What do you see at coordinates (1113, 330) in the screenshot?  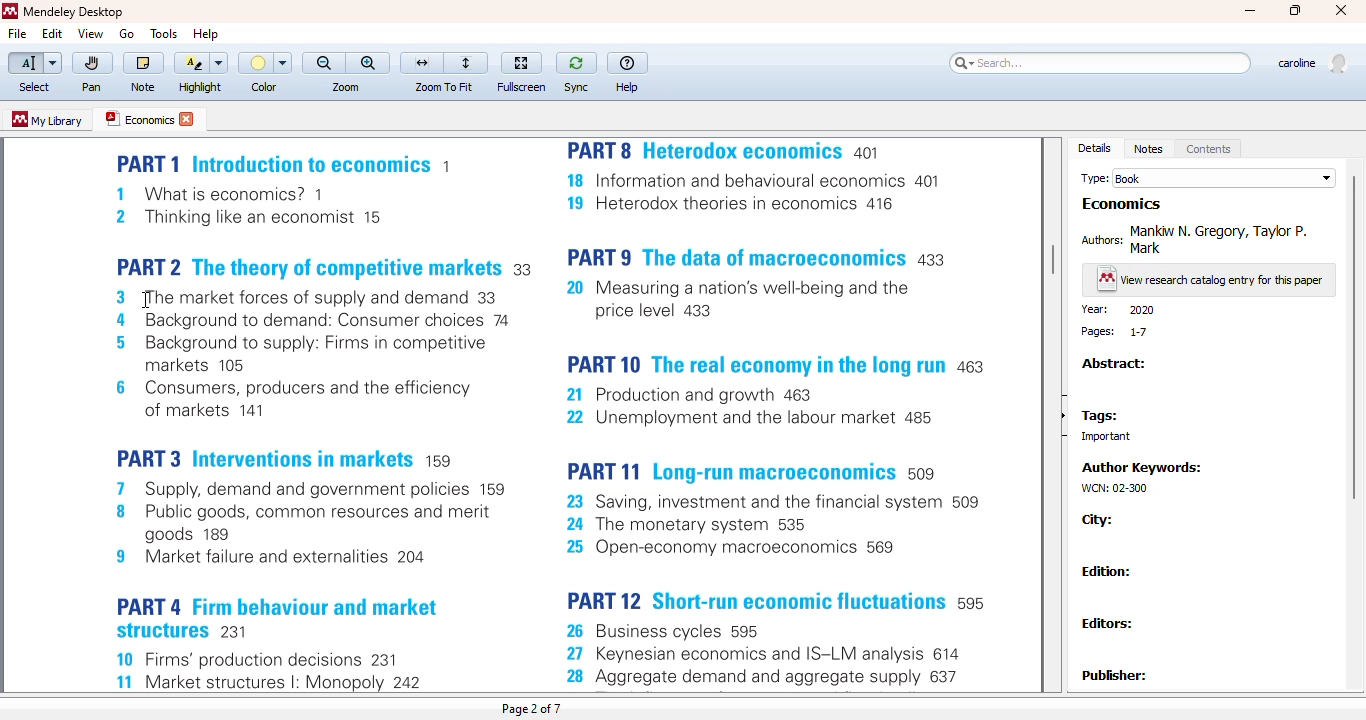 I see `Pages: 1-7` at bounding box center [1113, 330].